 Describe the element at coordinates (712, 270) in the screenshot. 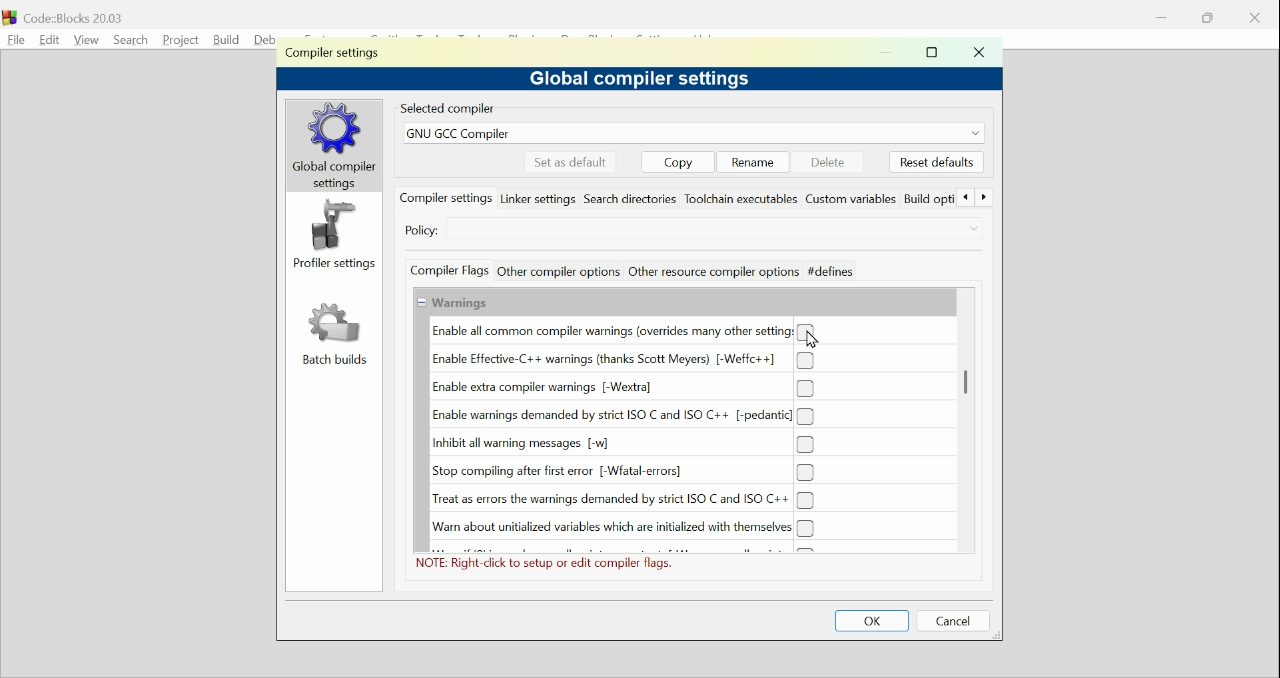

I see `Other resource compiler options` at that location.